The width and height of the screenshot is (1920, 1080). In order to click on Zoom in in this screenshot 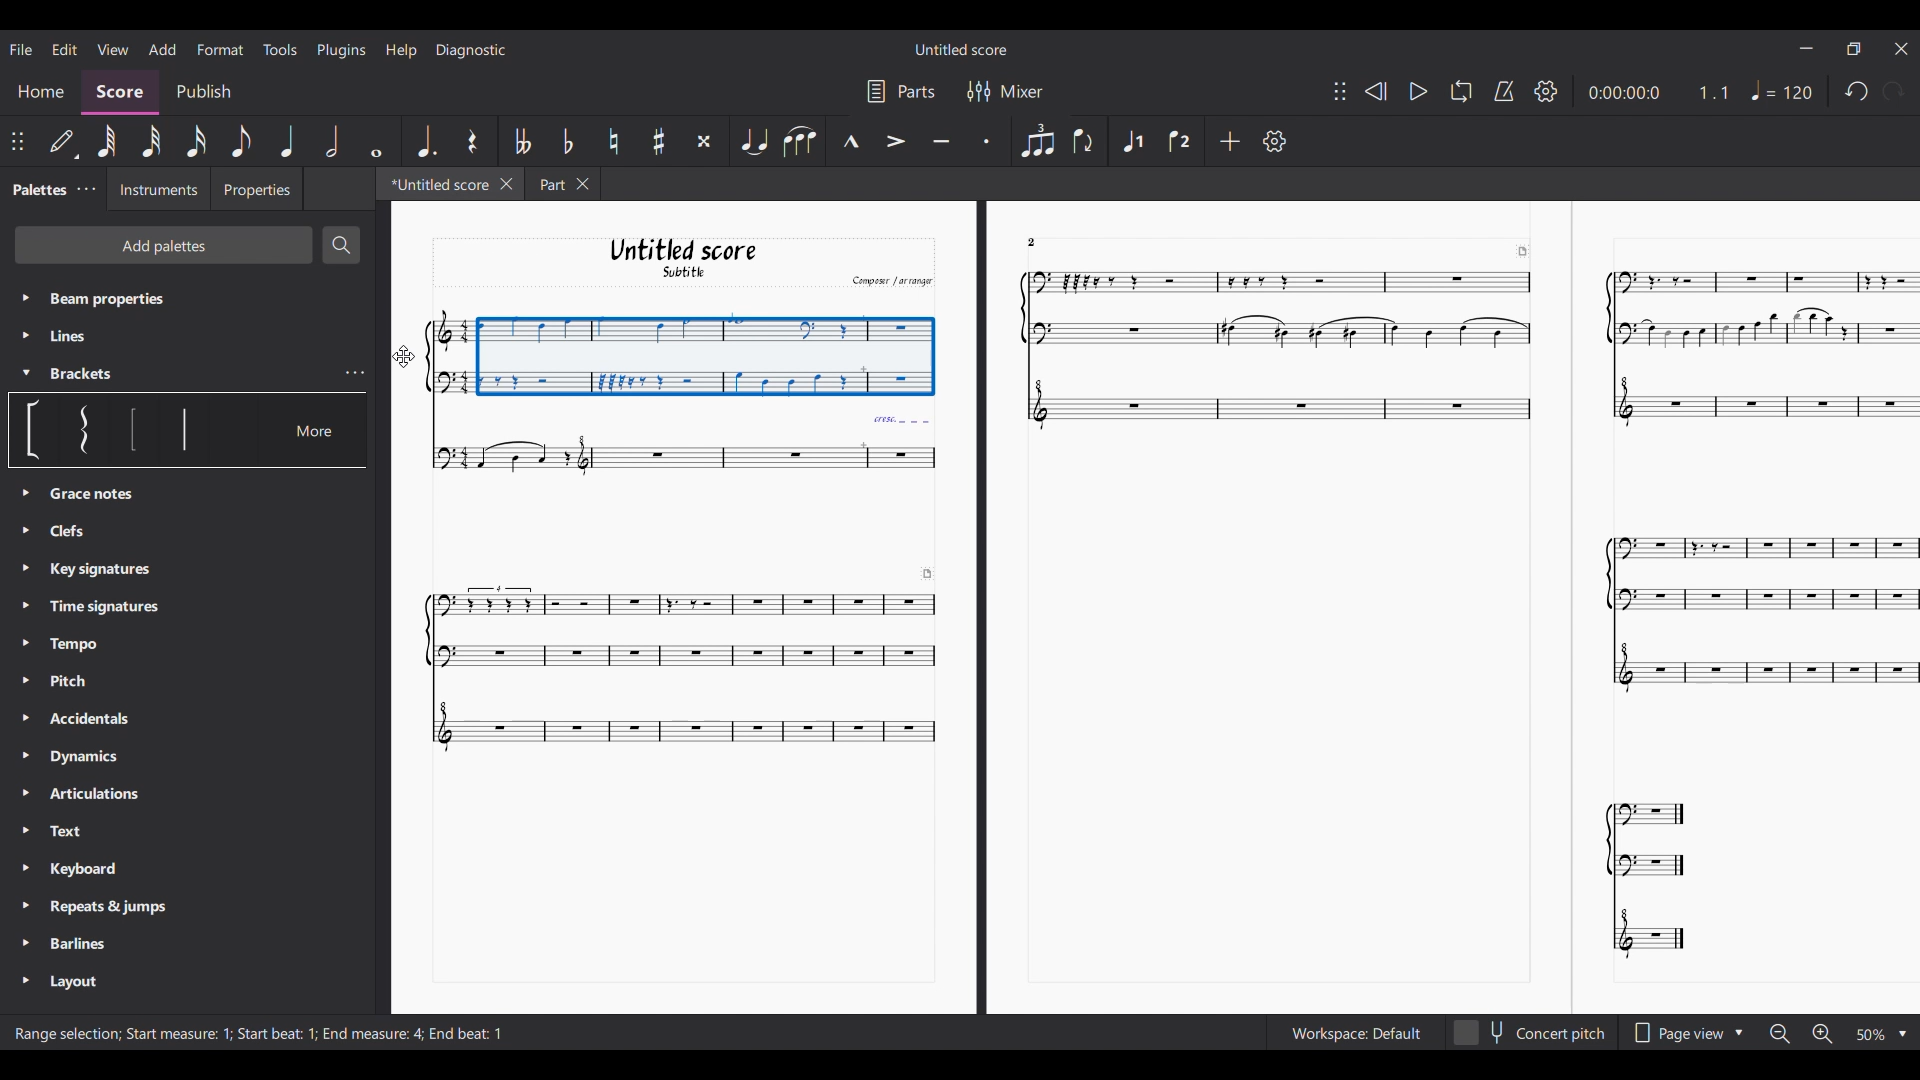, I will do `click(1821, 1034)`.